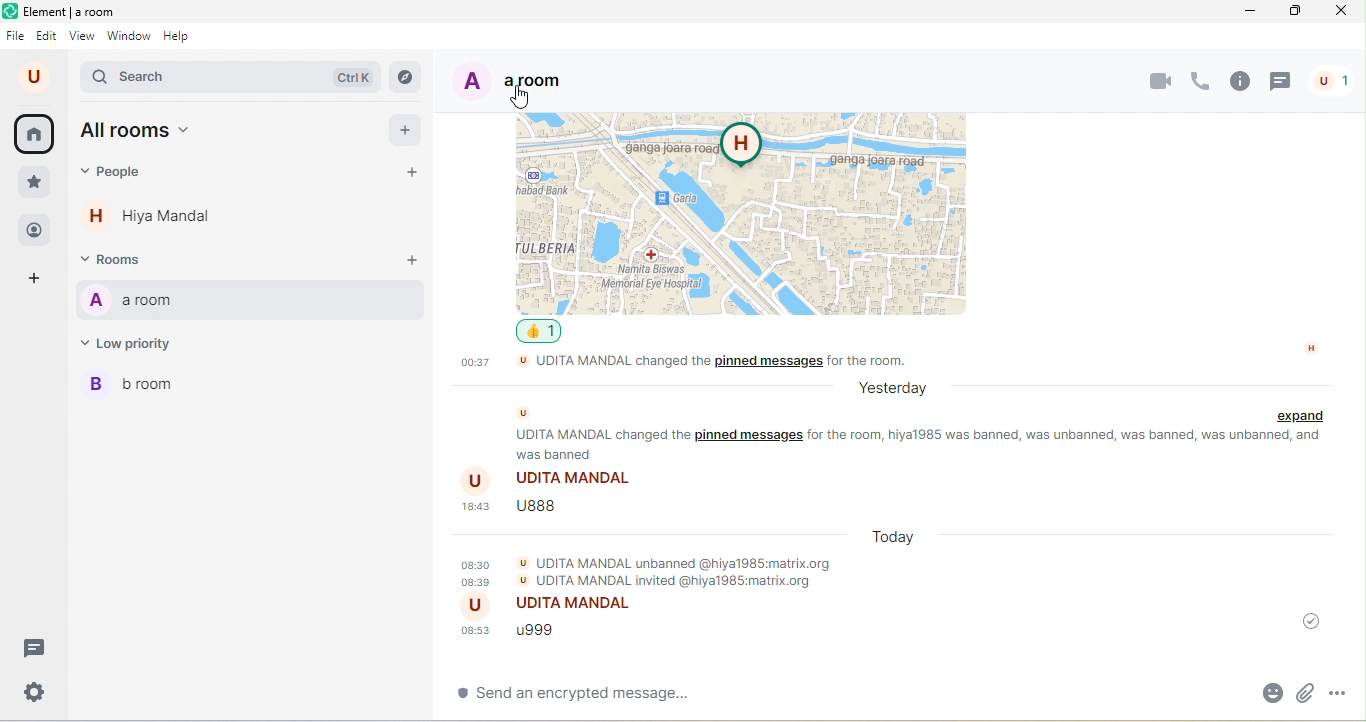  What do you see at coordinates (1309, 622) in the screenshot?
I see `message was sent` at bounding box center [1309, 622].